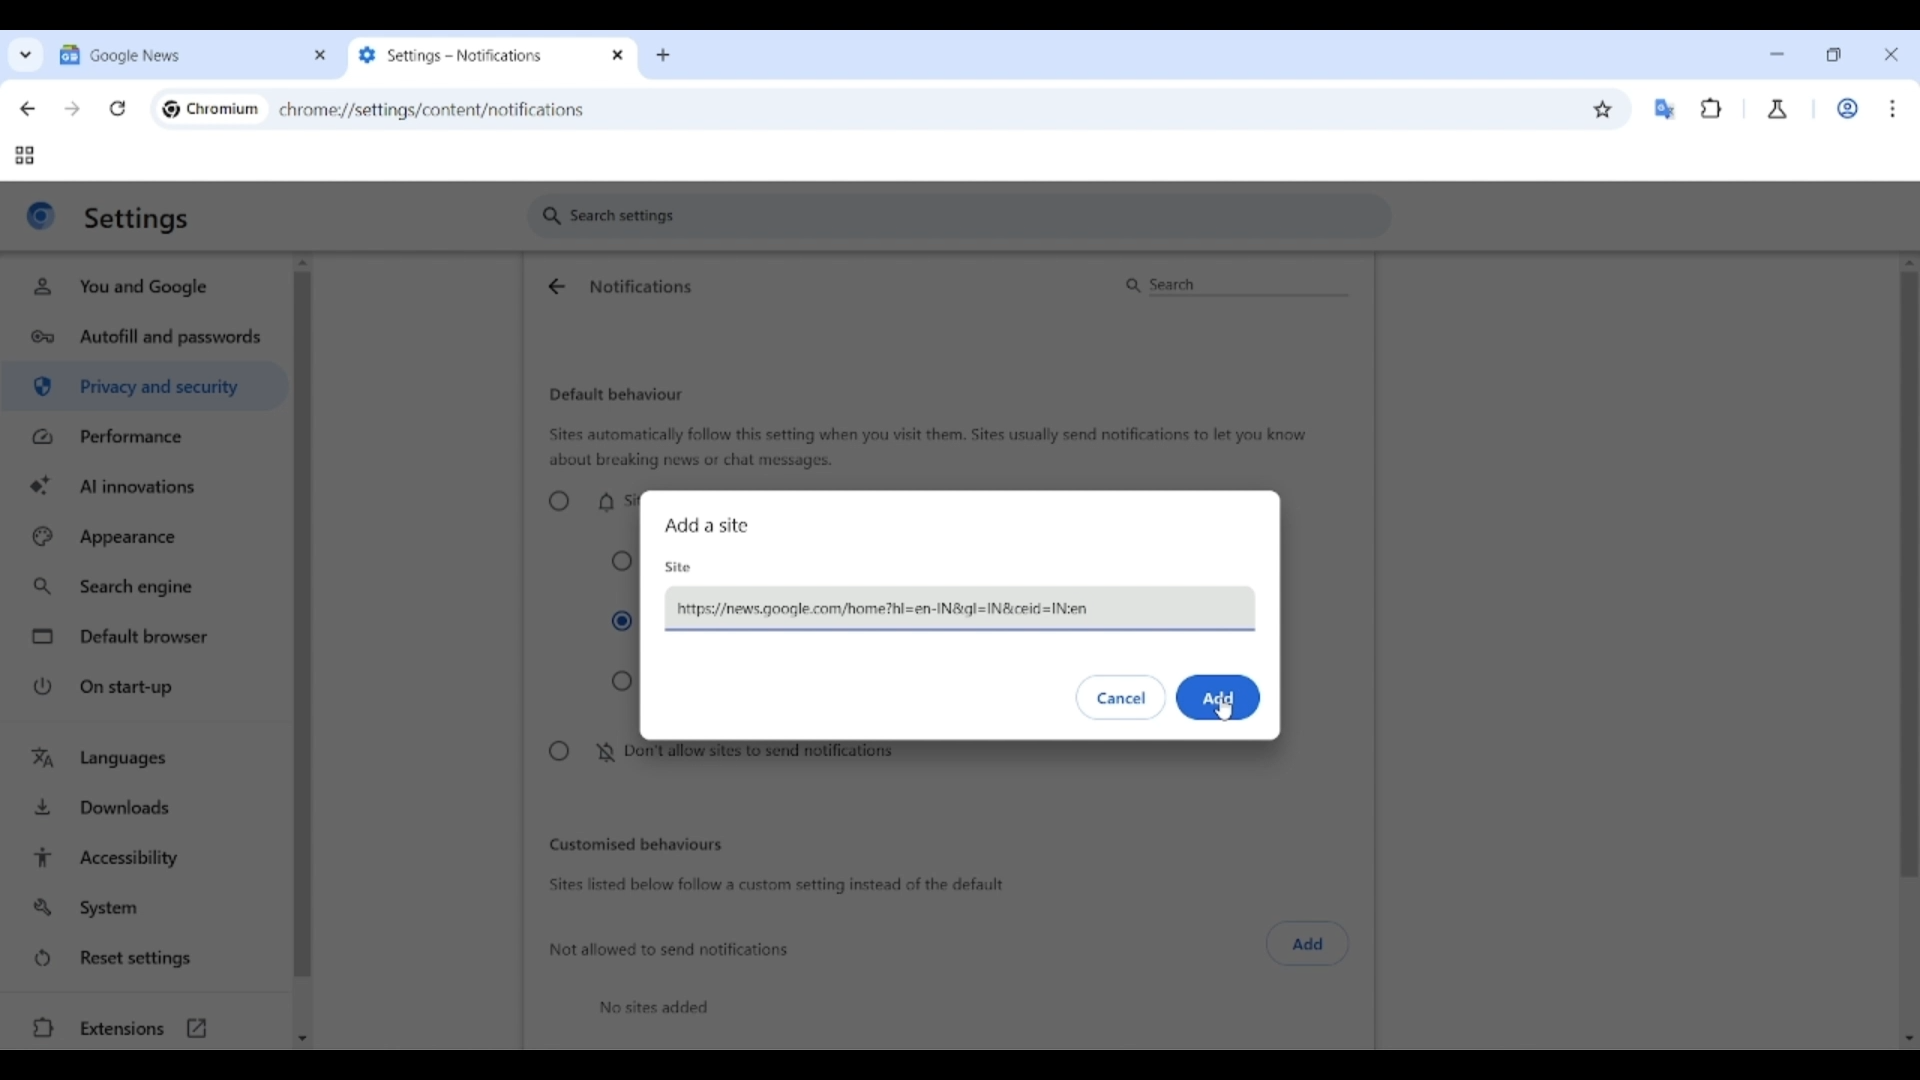 The image size is (1920, 1080). What do you see at coordinates (145, 537) in the screenshot?
I see `Appearance` at bounding box center [145, 537].